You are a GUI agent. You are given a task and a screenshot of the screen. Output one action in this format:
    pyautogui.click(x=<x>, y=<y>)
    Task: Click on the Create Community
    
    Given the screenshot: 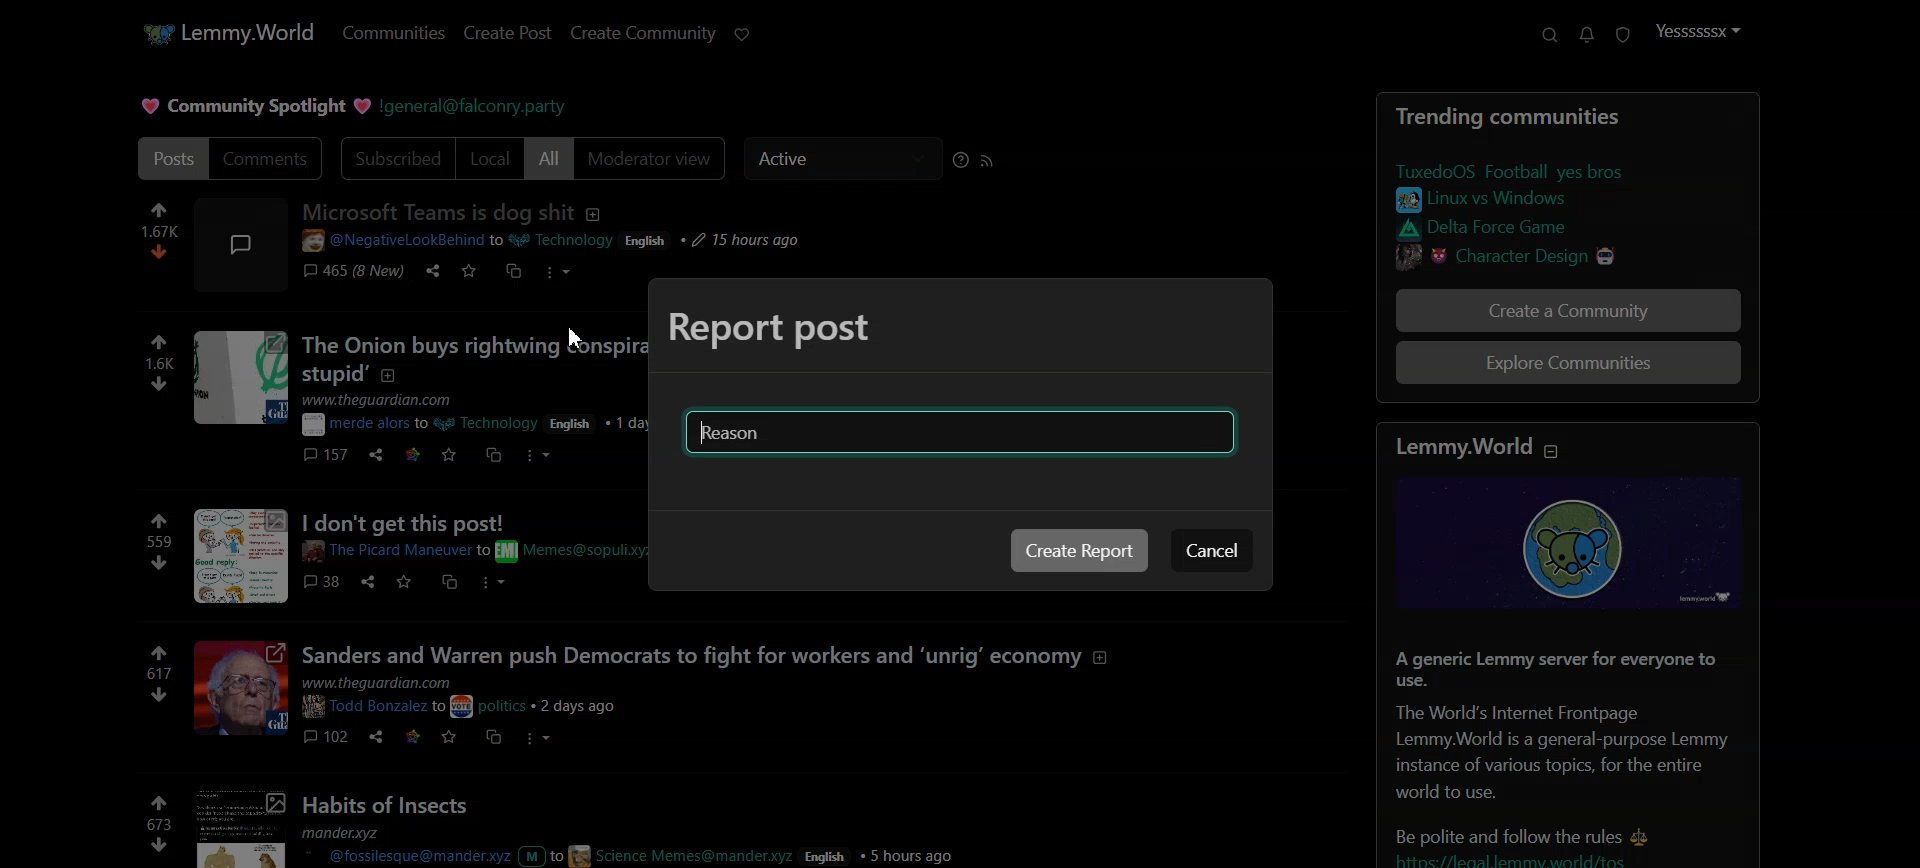 What is the action you would take?
    pyautogui.click(x=643, y=33)
    